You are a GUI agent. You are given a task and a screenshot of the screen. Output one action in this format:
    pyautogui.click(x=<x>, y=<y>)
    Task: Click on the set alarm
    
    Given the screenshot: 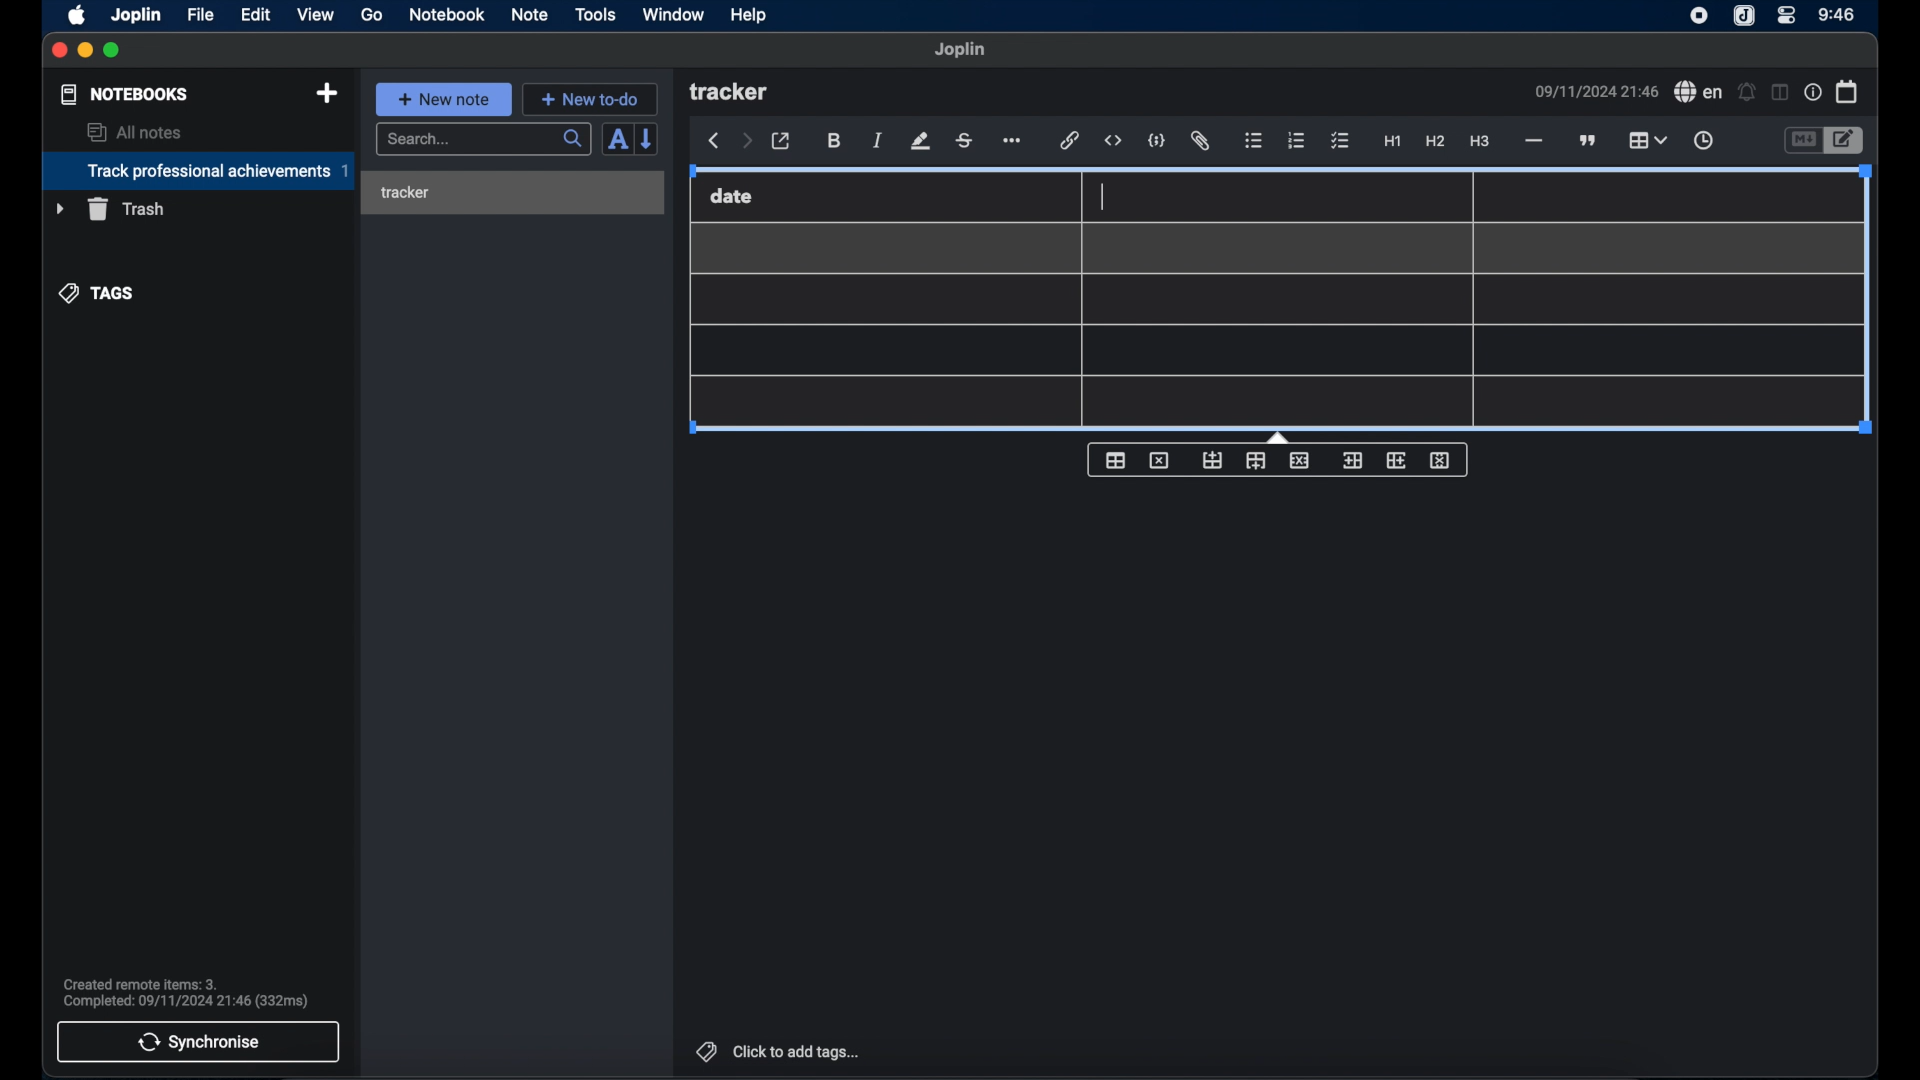 What is the action you would take?
    pyautogui.click(x=1746, y=91)
    